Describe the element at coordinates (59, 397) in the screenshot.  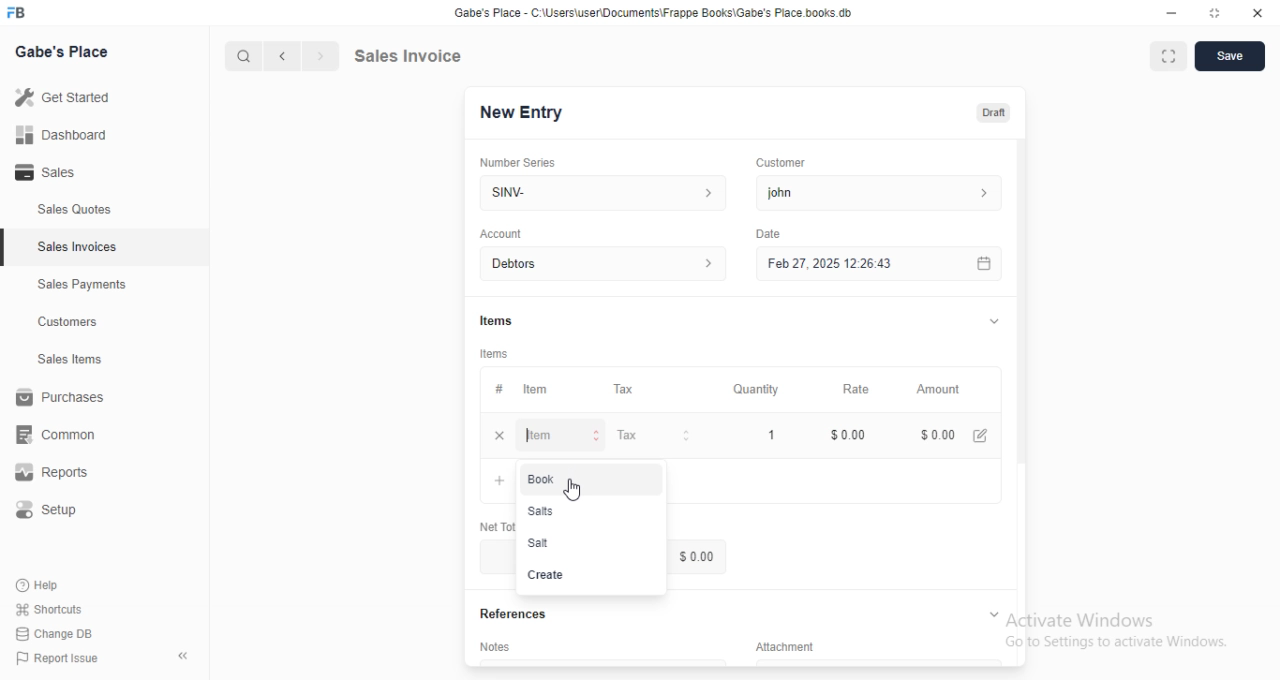
I see `Purchases` at that location.